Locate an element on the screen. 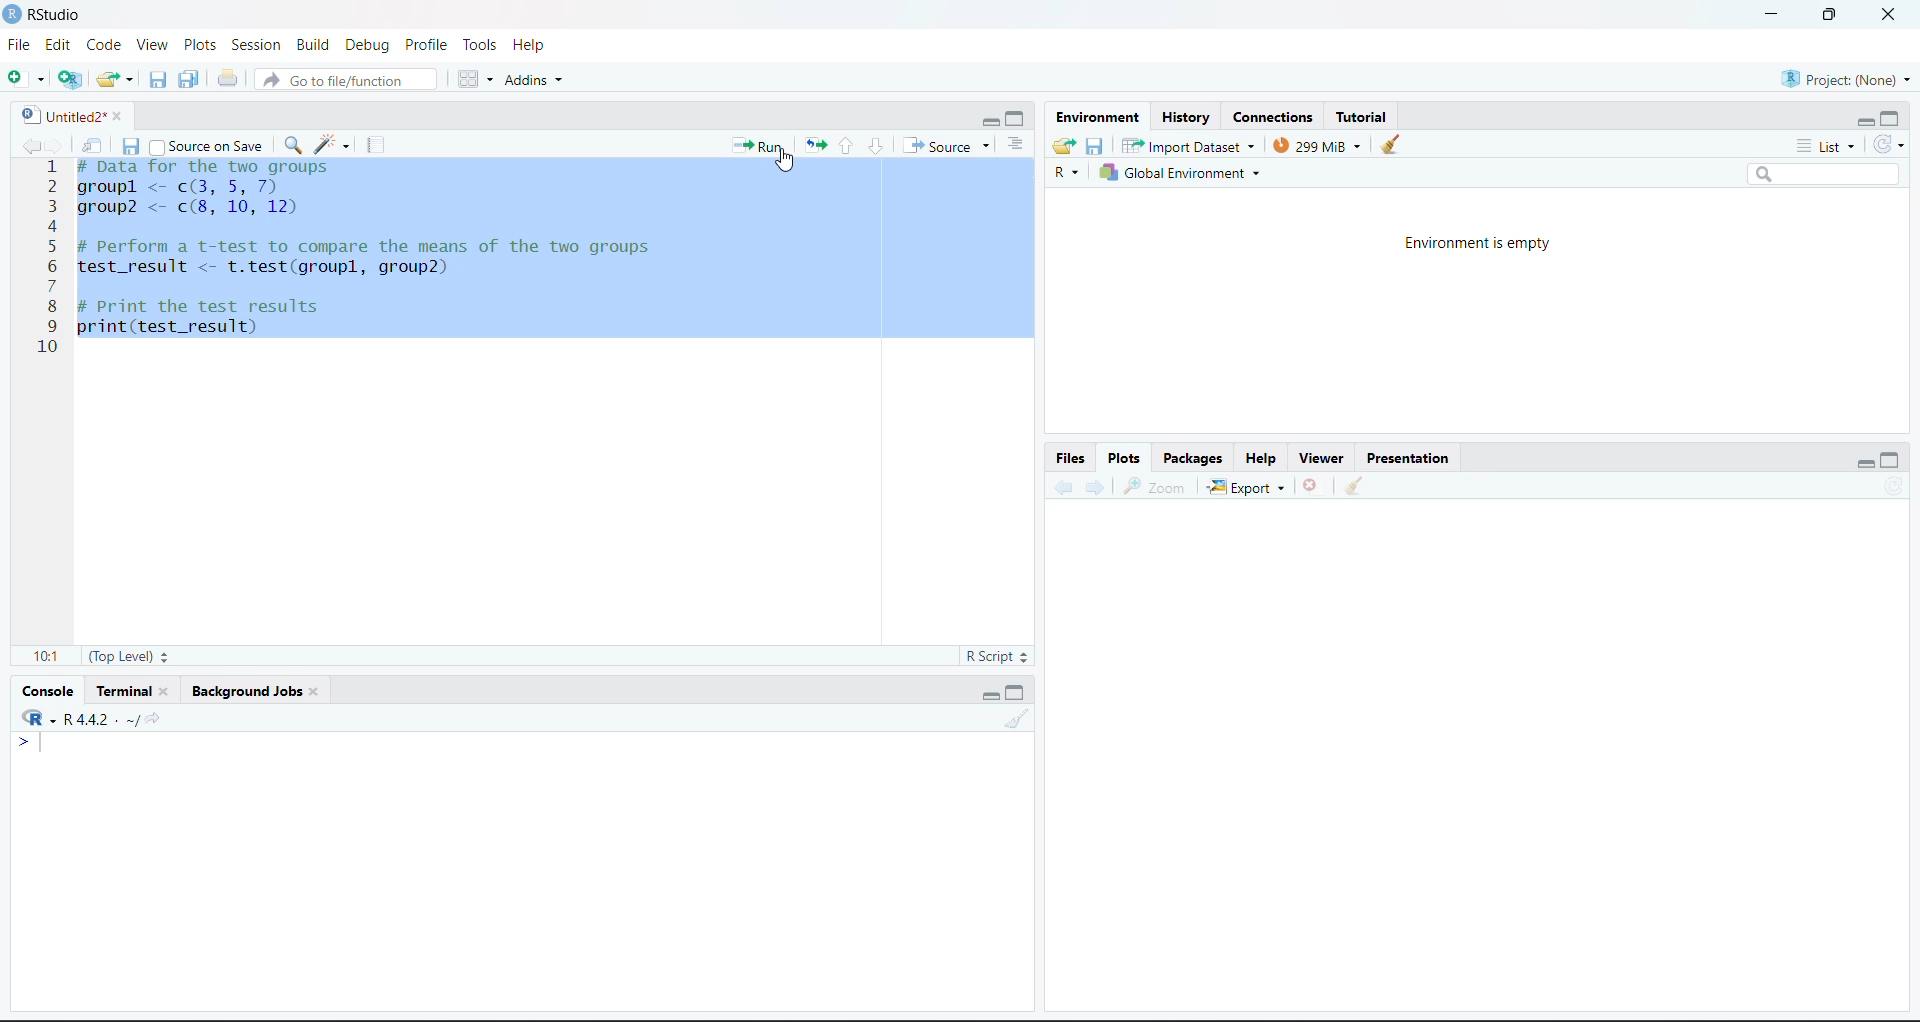  open an existing file is located at coordinates (113, 78).